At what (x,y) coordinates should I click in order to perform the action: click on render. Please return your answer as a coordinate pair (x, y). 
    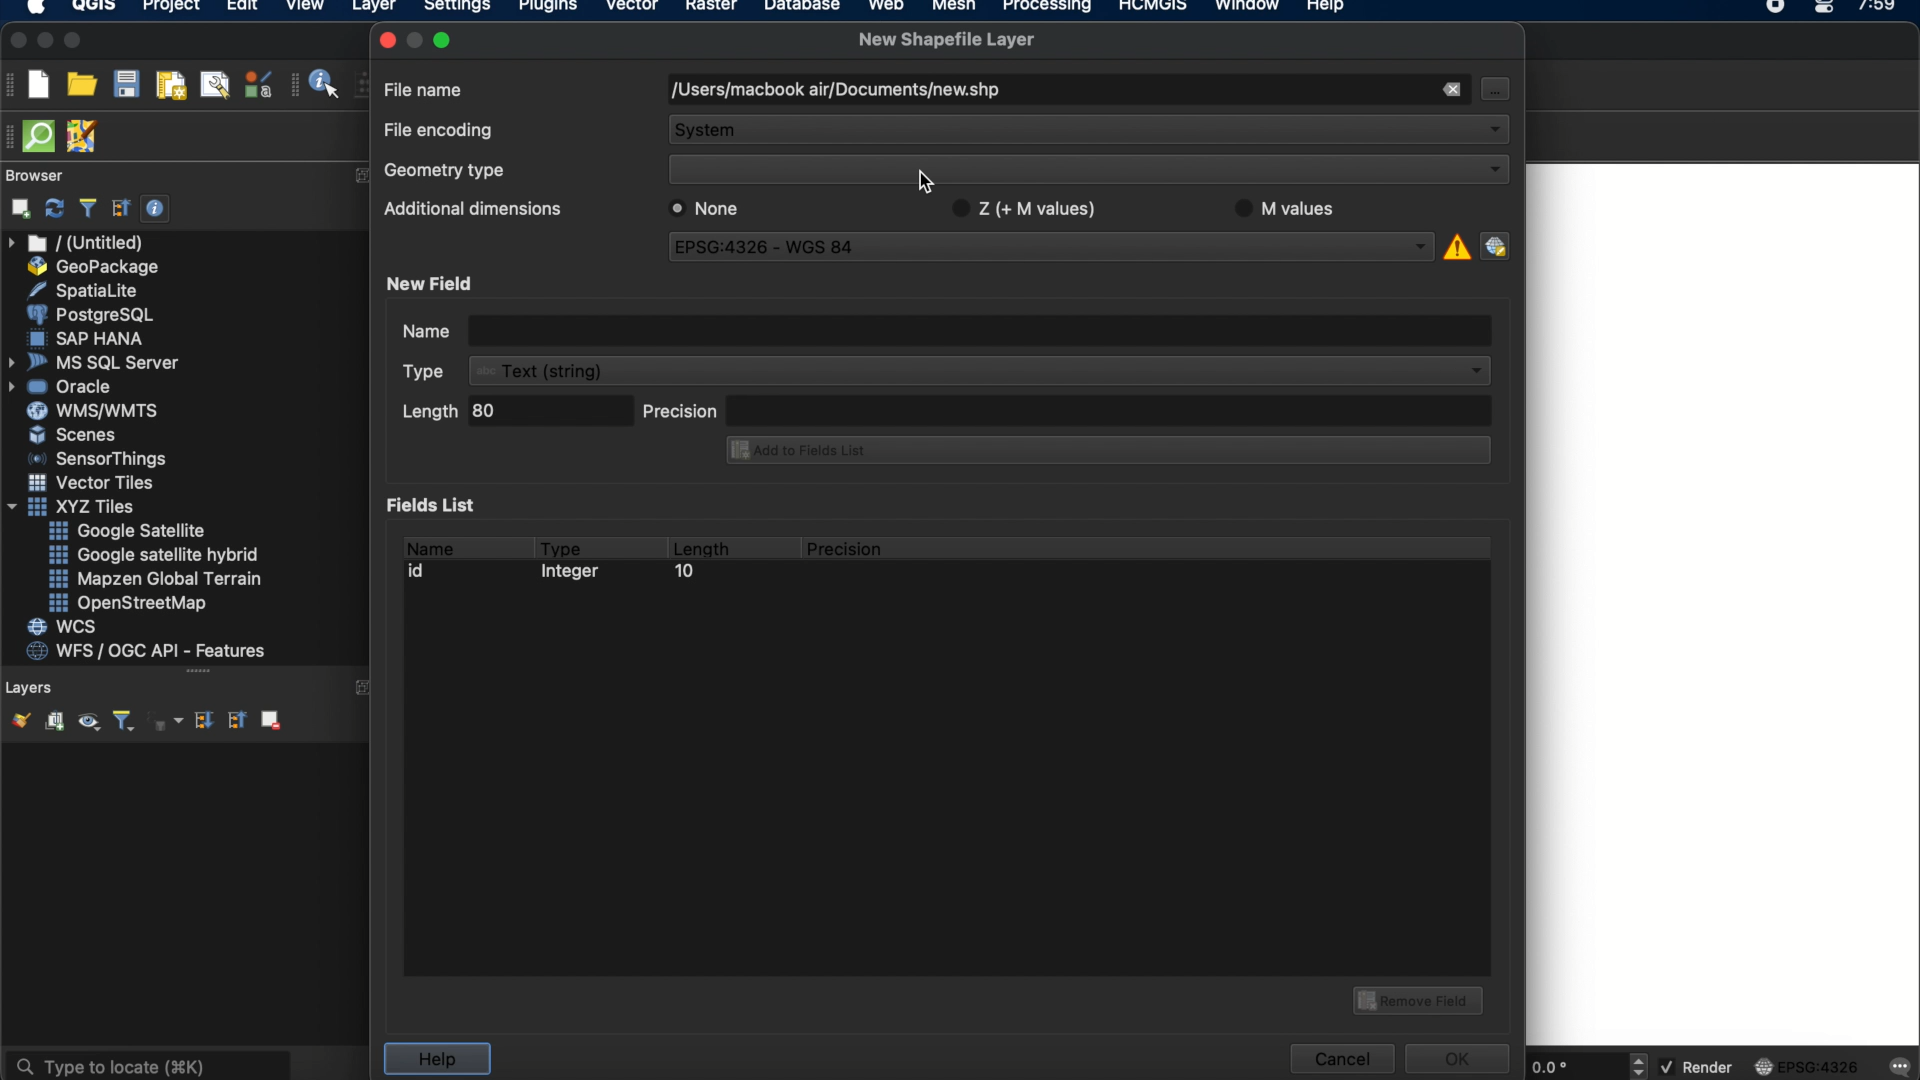
    Looking at the image, I should click on (1699, 1068).